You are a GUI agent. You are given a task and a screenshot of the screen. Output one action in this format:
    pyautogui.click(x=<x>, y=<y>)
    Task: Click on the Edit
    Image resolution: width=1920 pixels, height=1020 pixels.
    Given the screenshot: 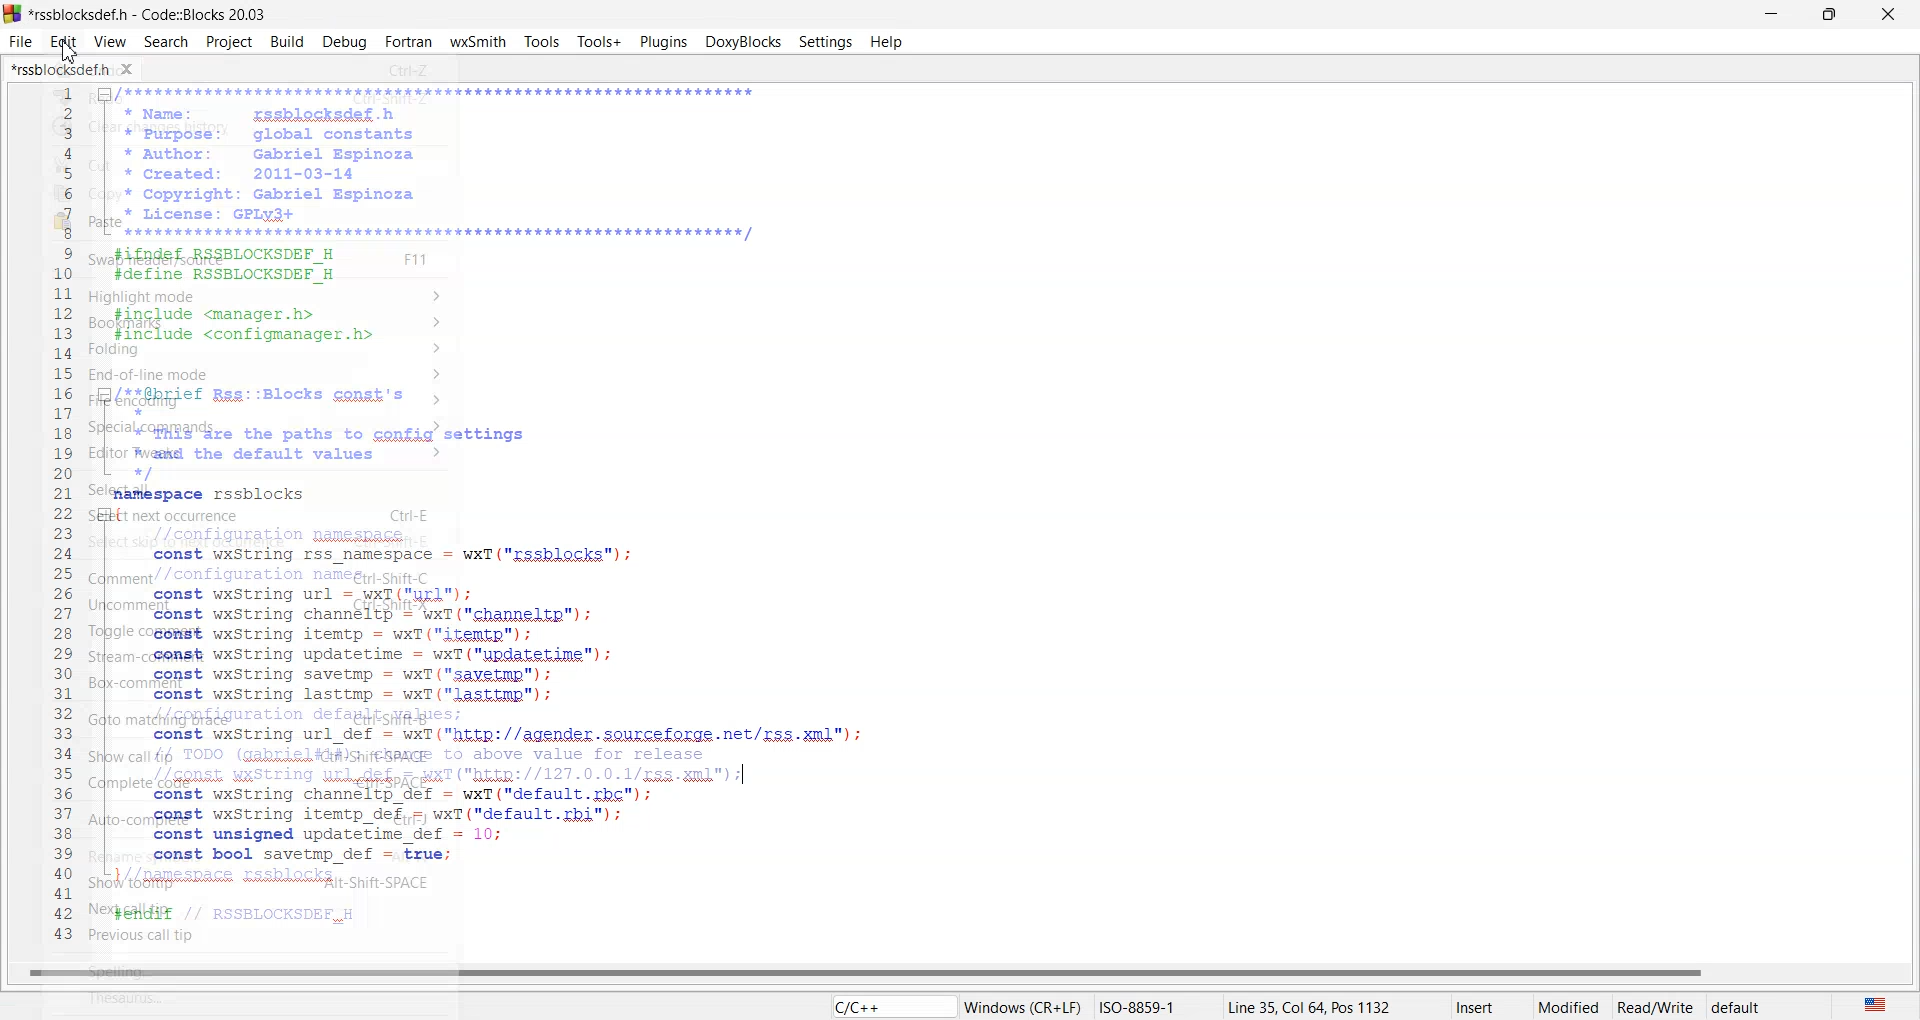 What is the action you would take?
    pyautogui.click(x=63, y=42)
    